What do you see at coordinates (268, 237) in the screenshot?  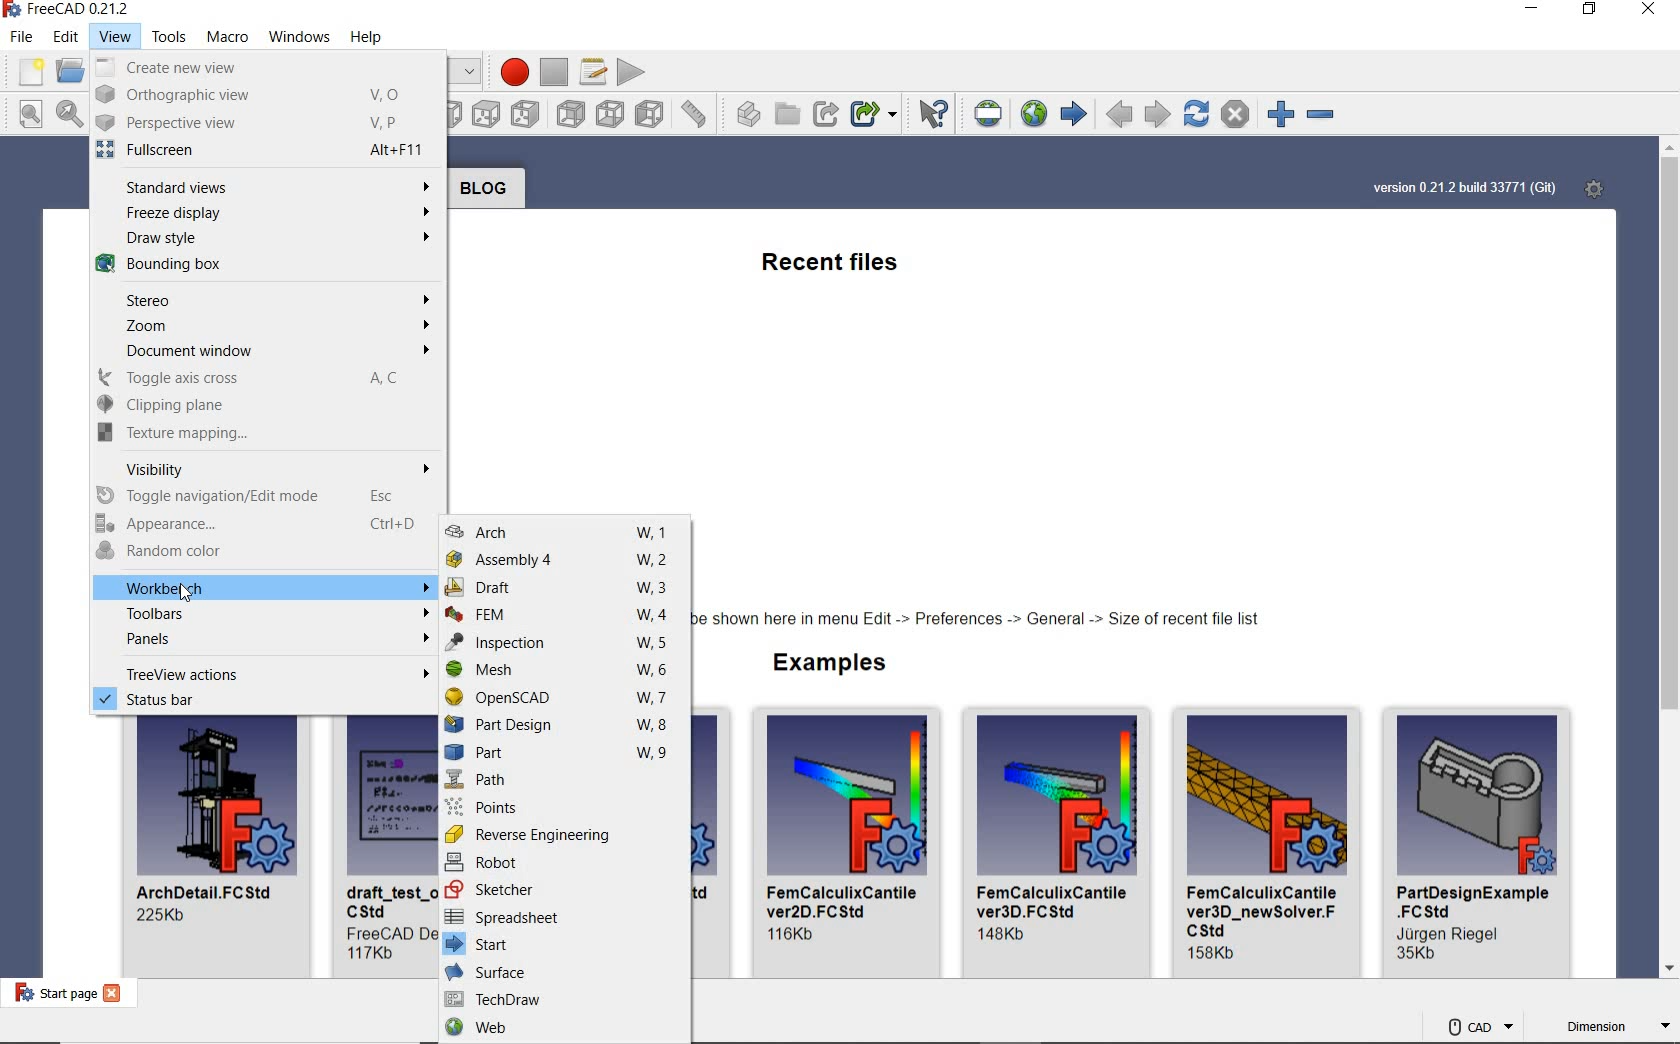 I see `draw style` at bounding box center [268, 237].